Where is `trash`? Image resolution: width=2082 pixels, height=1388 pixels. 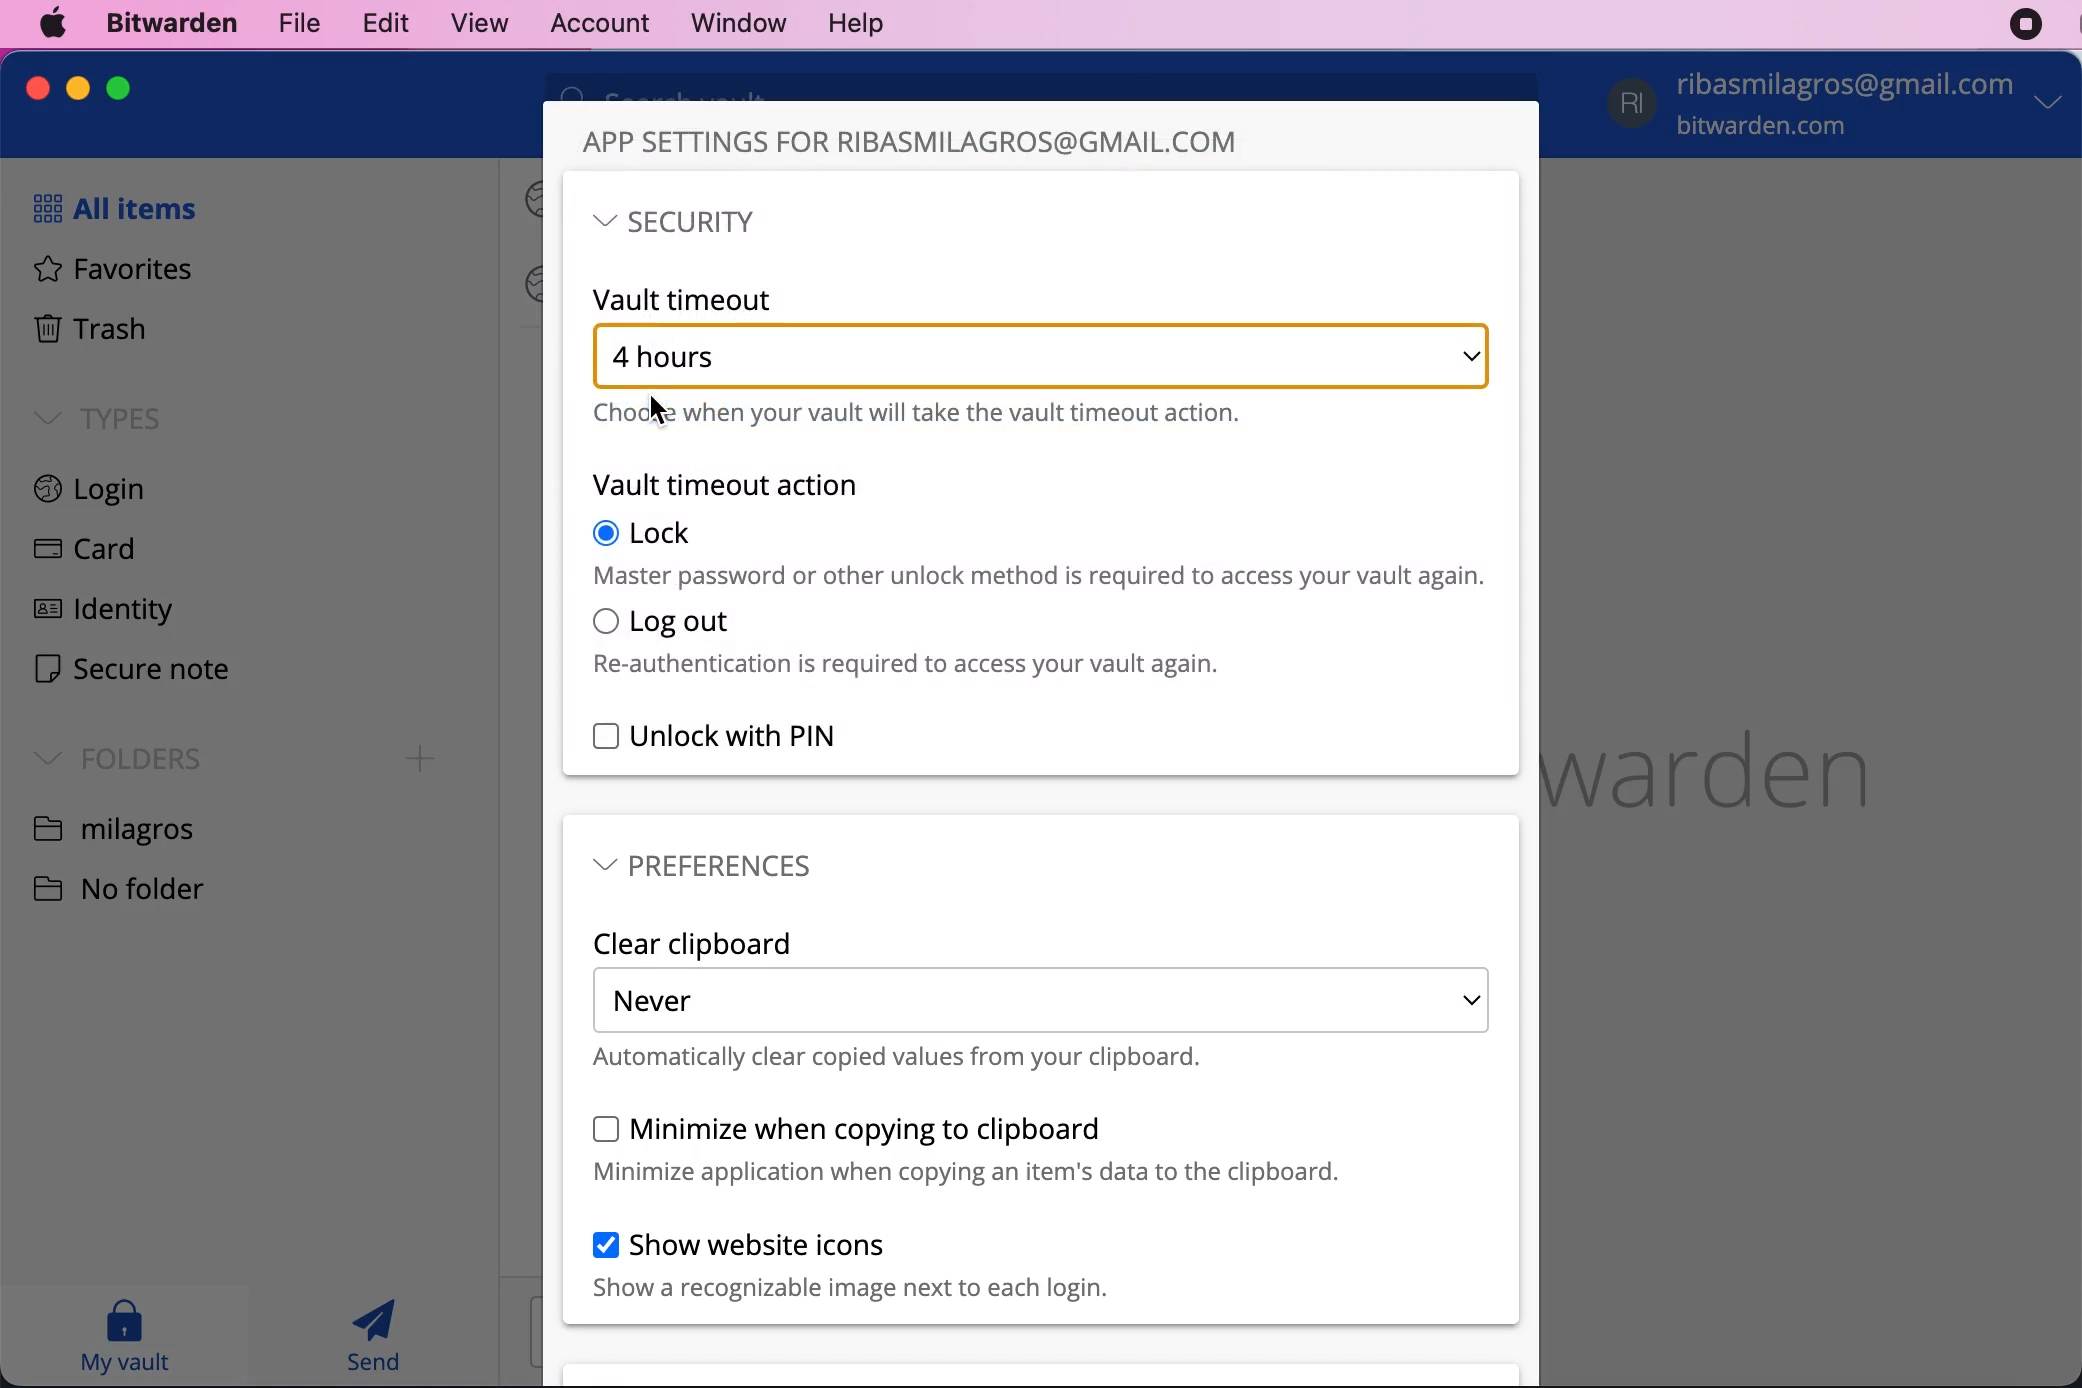
trash is located at coordinates (88, 332).